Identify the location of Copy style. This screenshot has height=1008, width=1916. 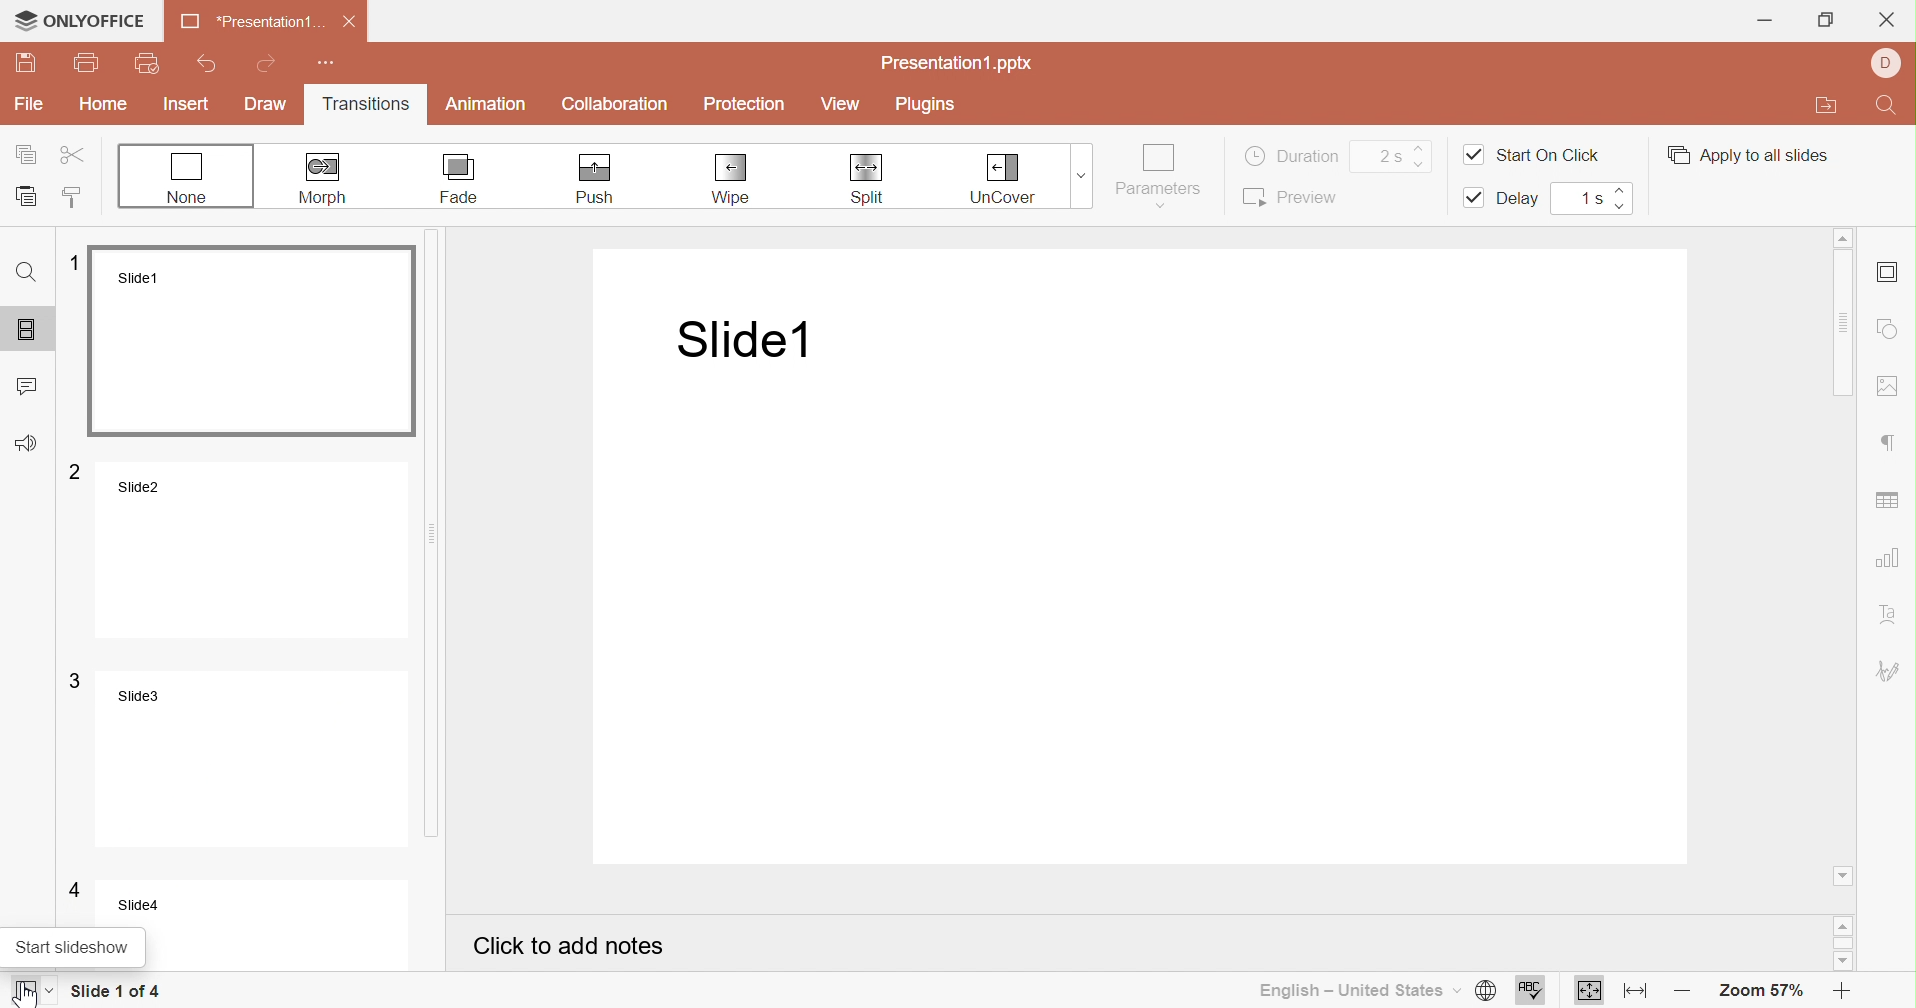
(76, 199).